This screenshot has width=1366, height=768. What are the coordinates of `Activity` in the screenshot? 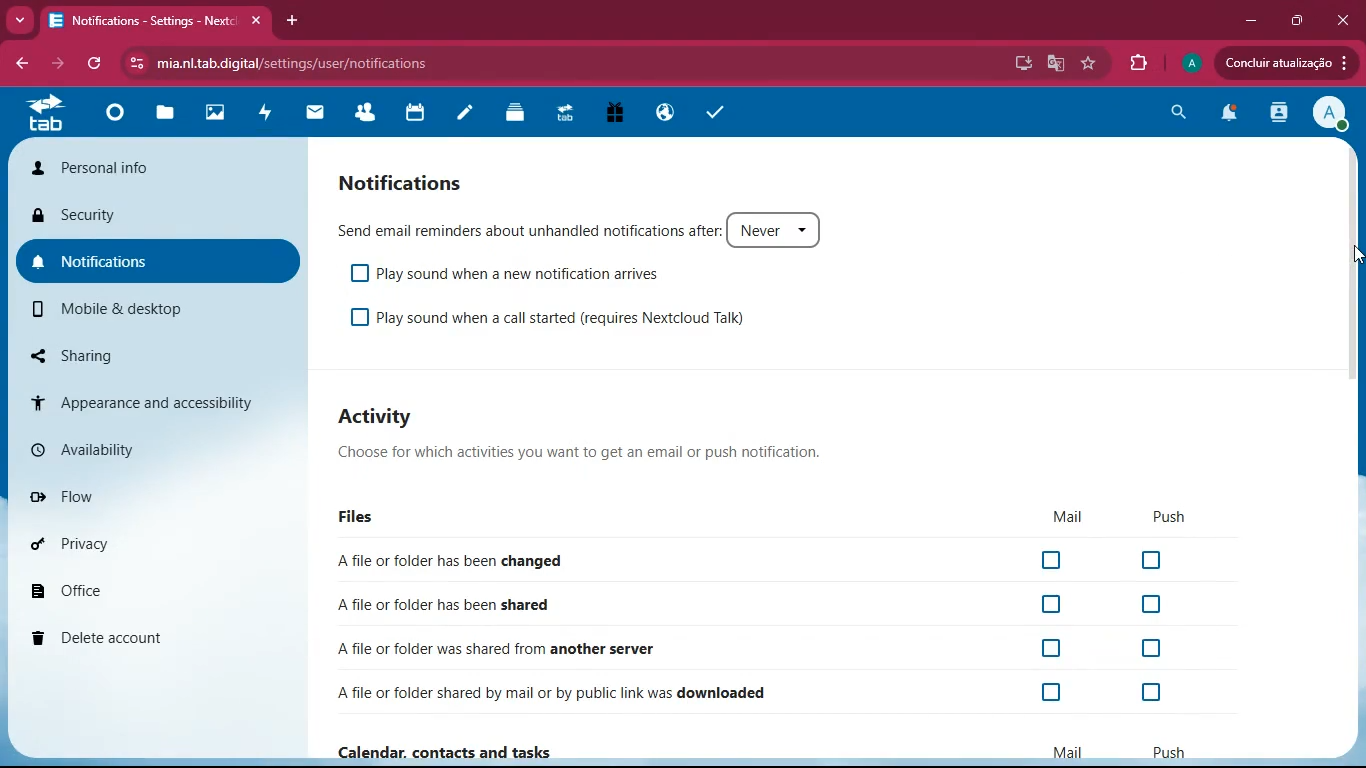 It's located at (585, 439).